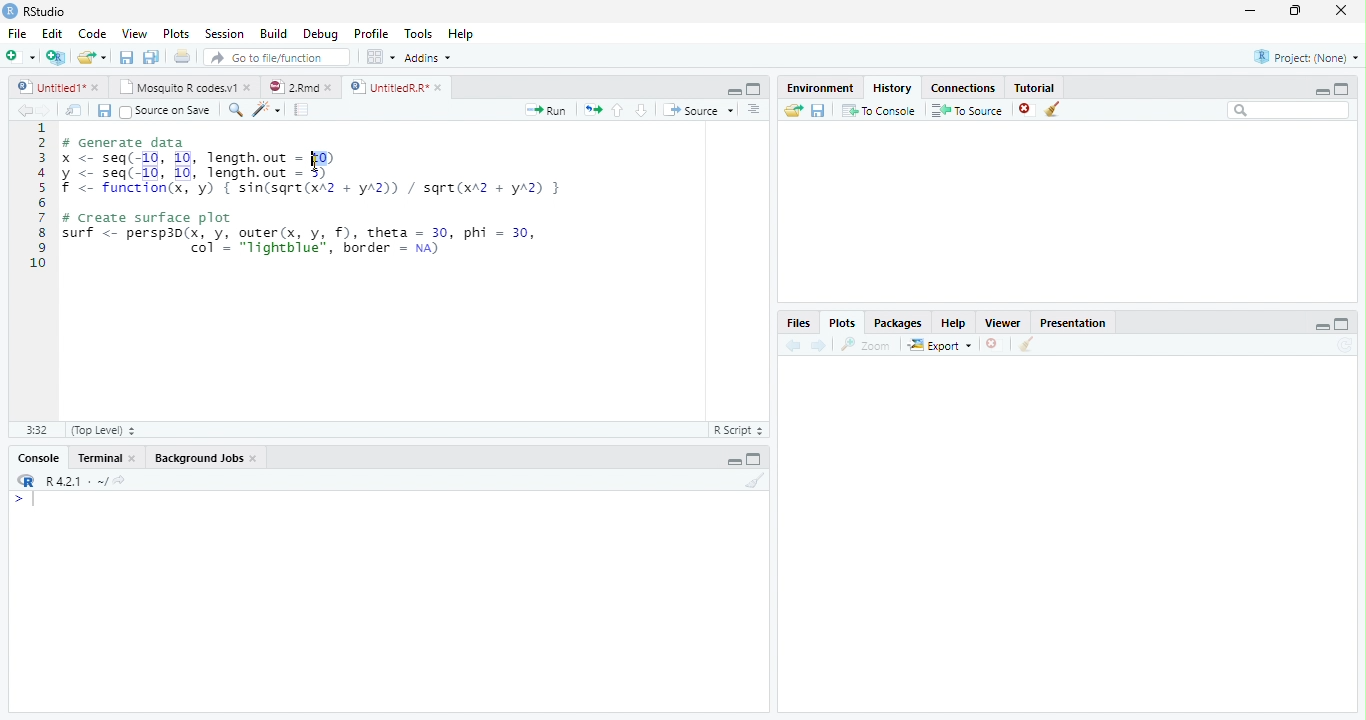 The image size is (1366, 720). Describe the element at coordinates (45, 111) in the screenshot. I see `Go forward to next source location` at that location.